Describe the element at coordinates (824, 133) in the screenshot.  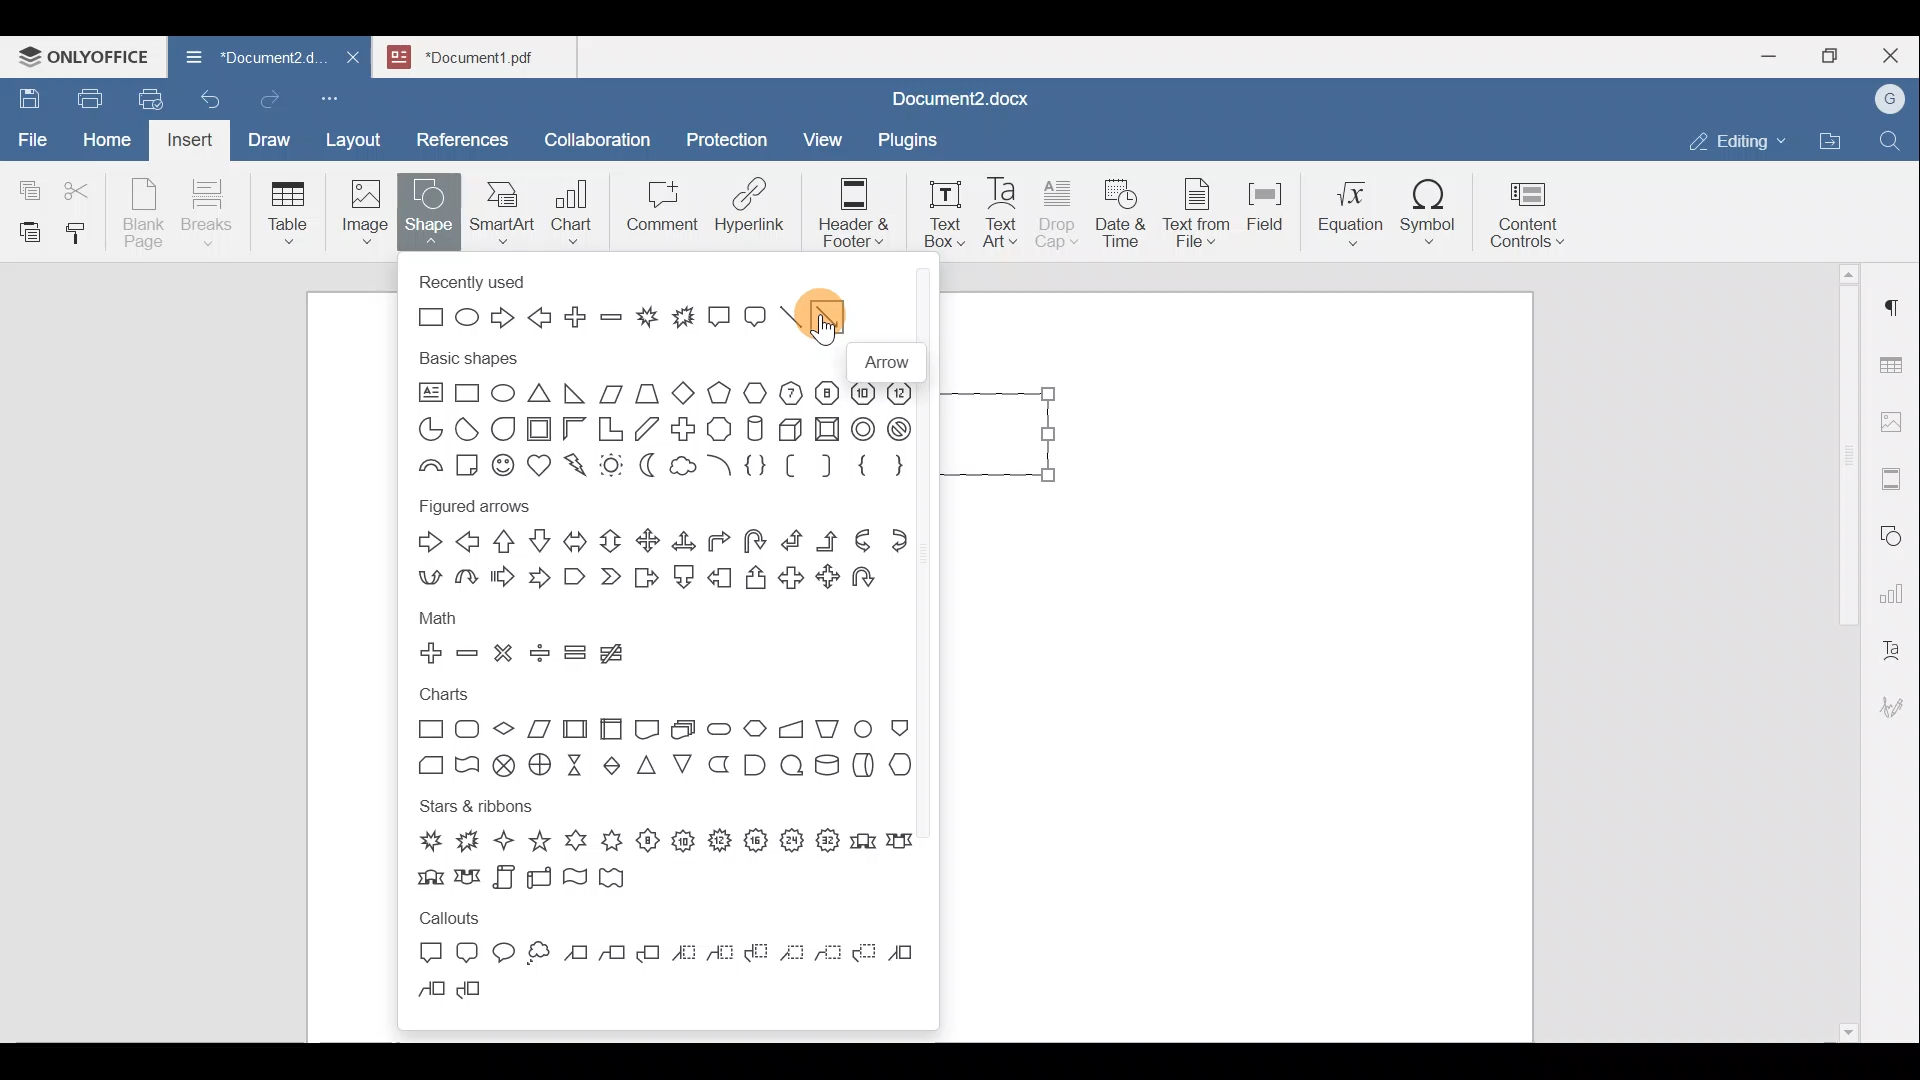
I see `View` at that location.